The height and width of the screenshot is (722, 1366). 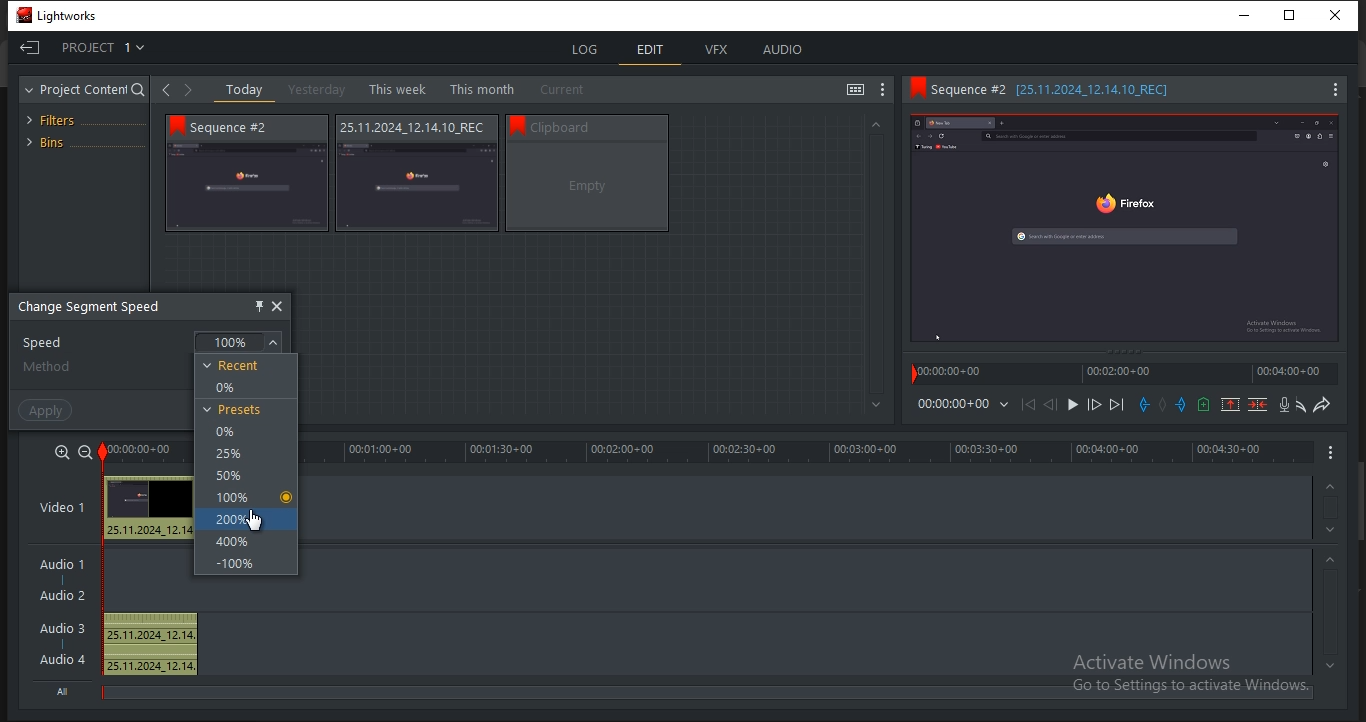 I want to click on project content, so click(x=83, y=89).